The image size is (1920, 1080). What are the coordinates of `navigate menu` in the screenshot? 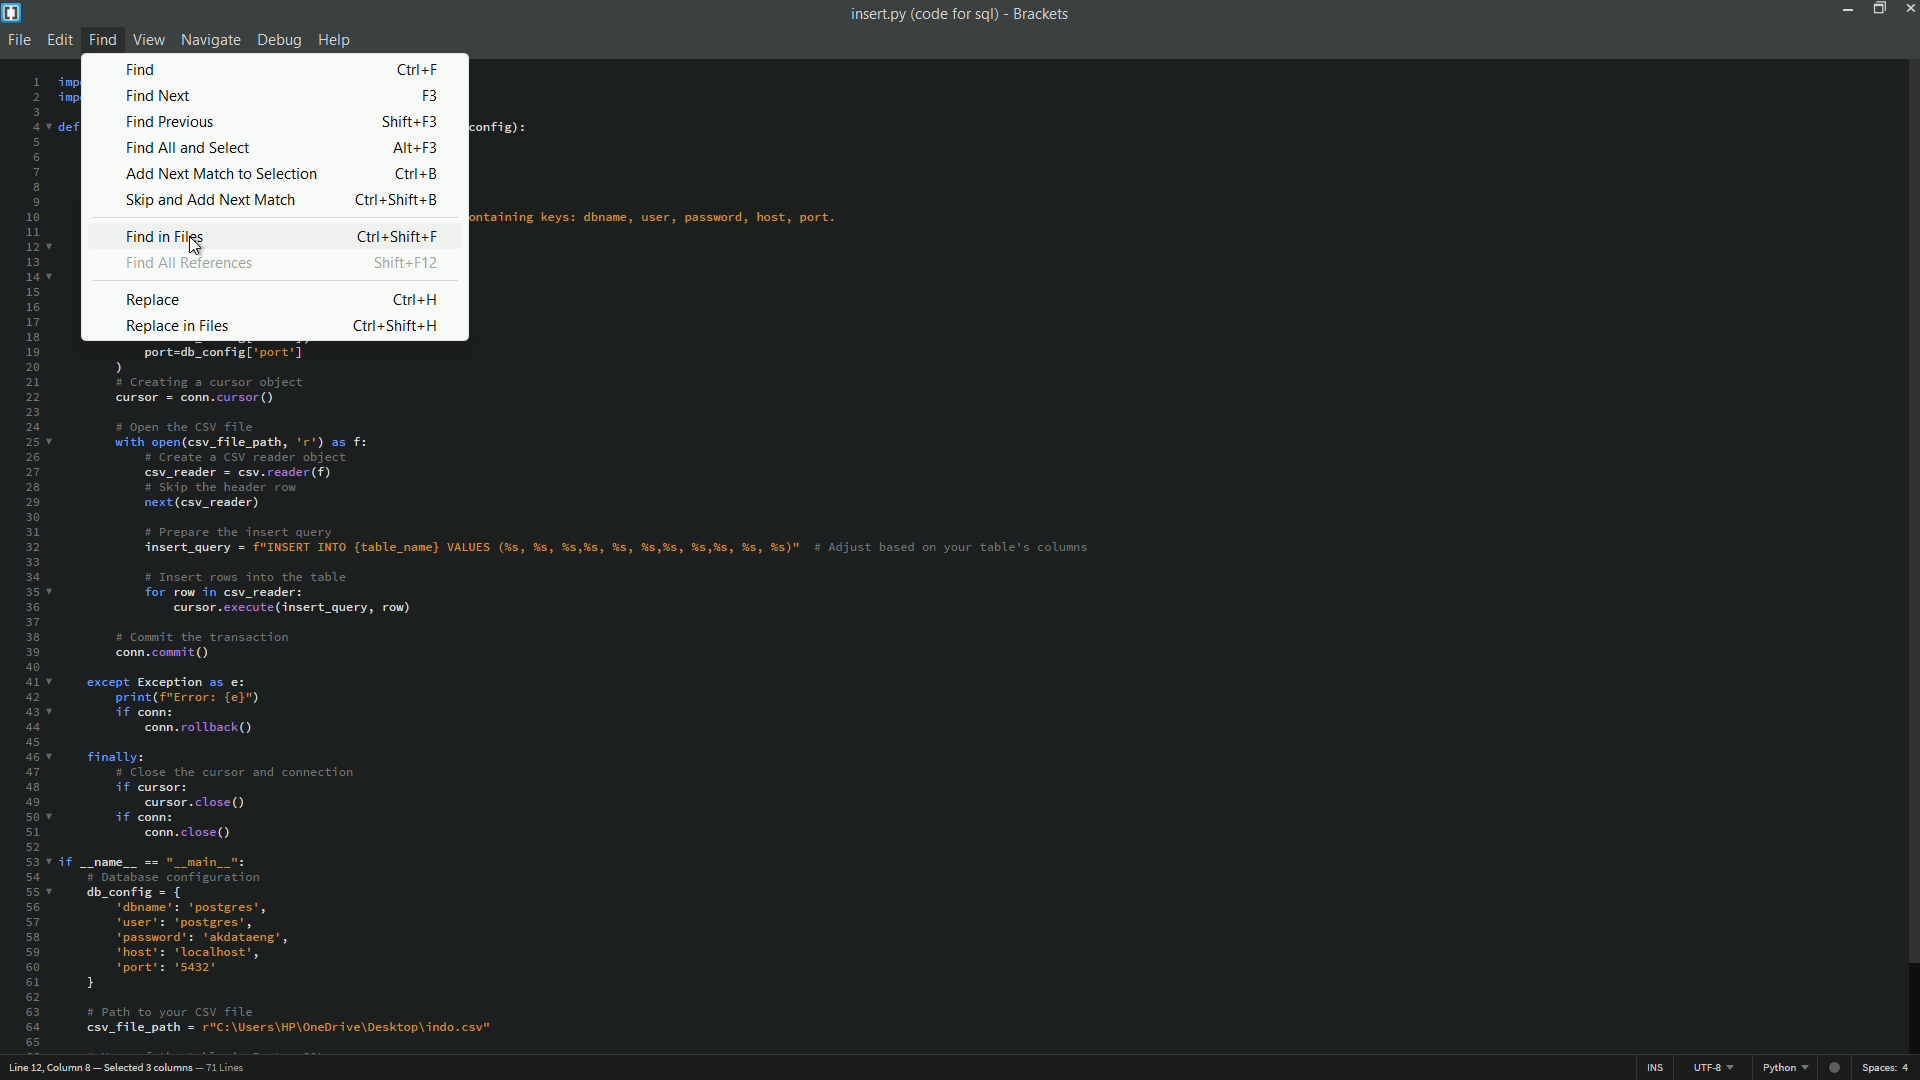 It's located at (209, 42).